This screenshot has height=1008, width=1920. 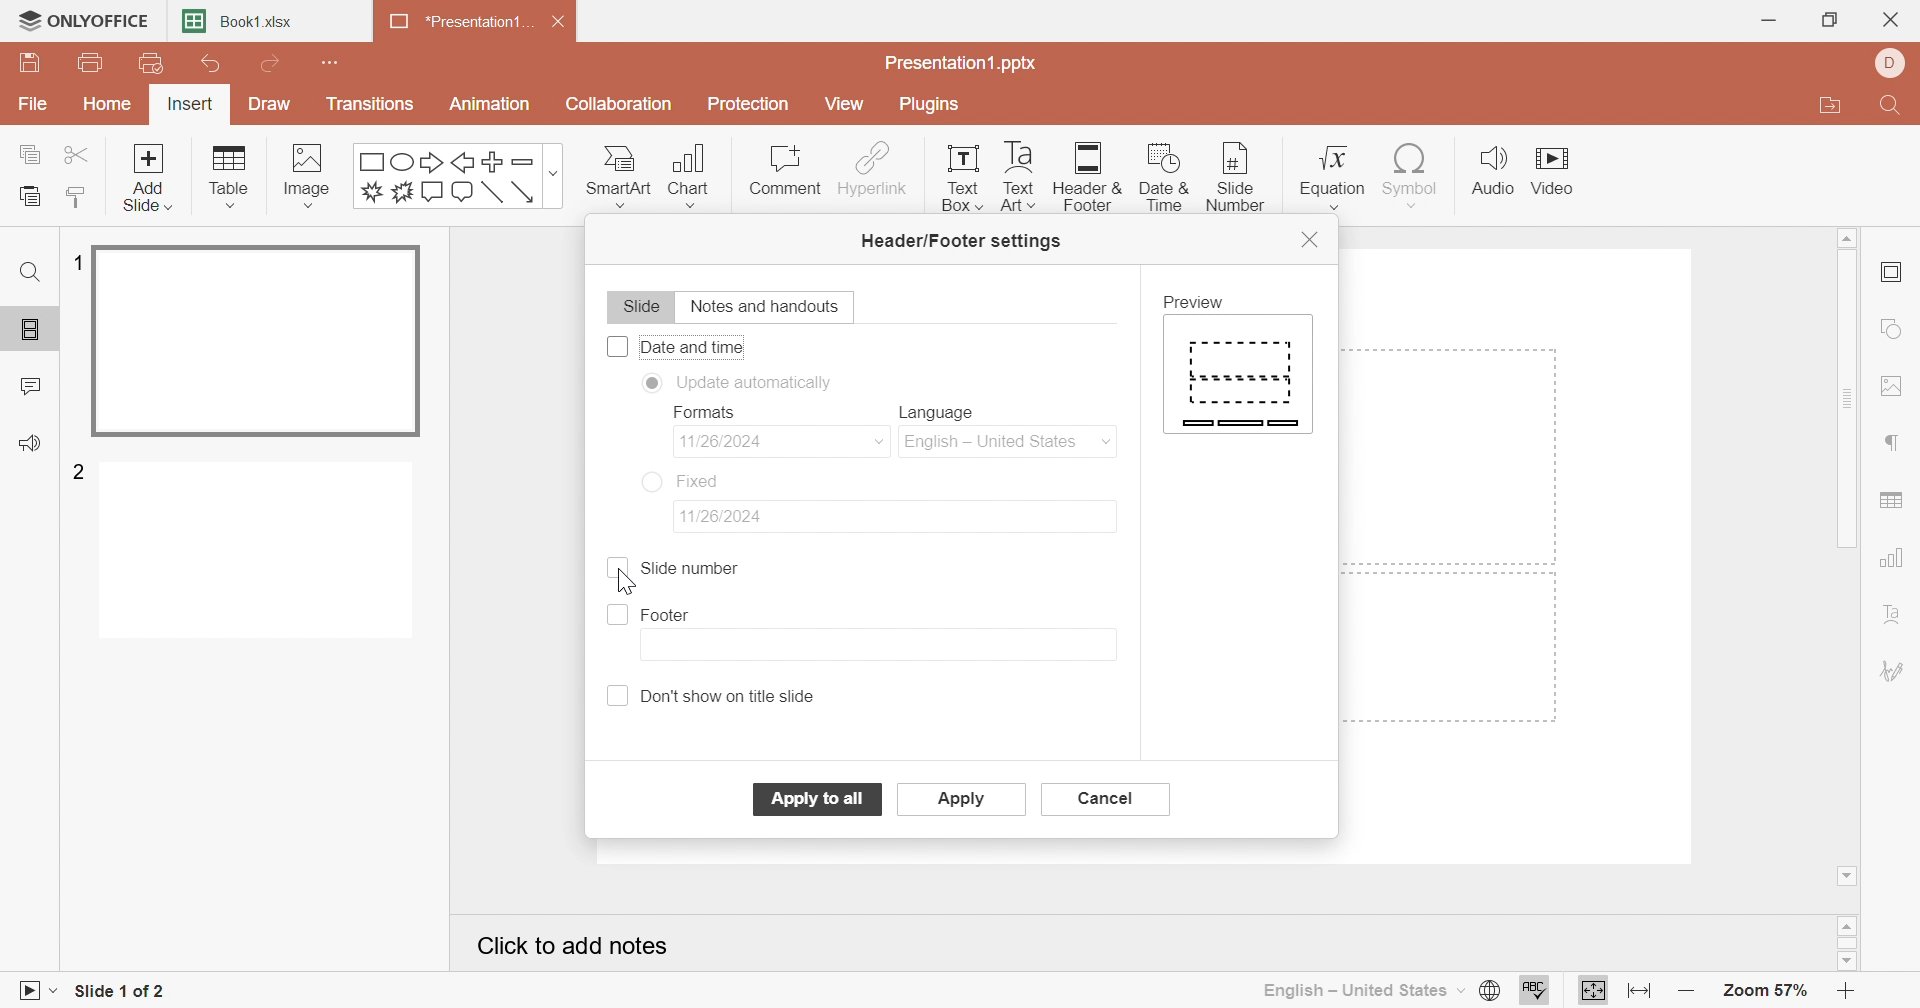 I want to click on Protection, so click(x=751, y=107).